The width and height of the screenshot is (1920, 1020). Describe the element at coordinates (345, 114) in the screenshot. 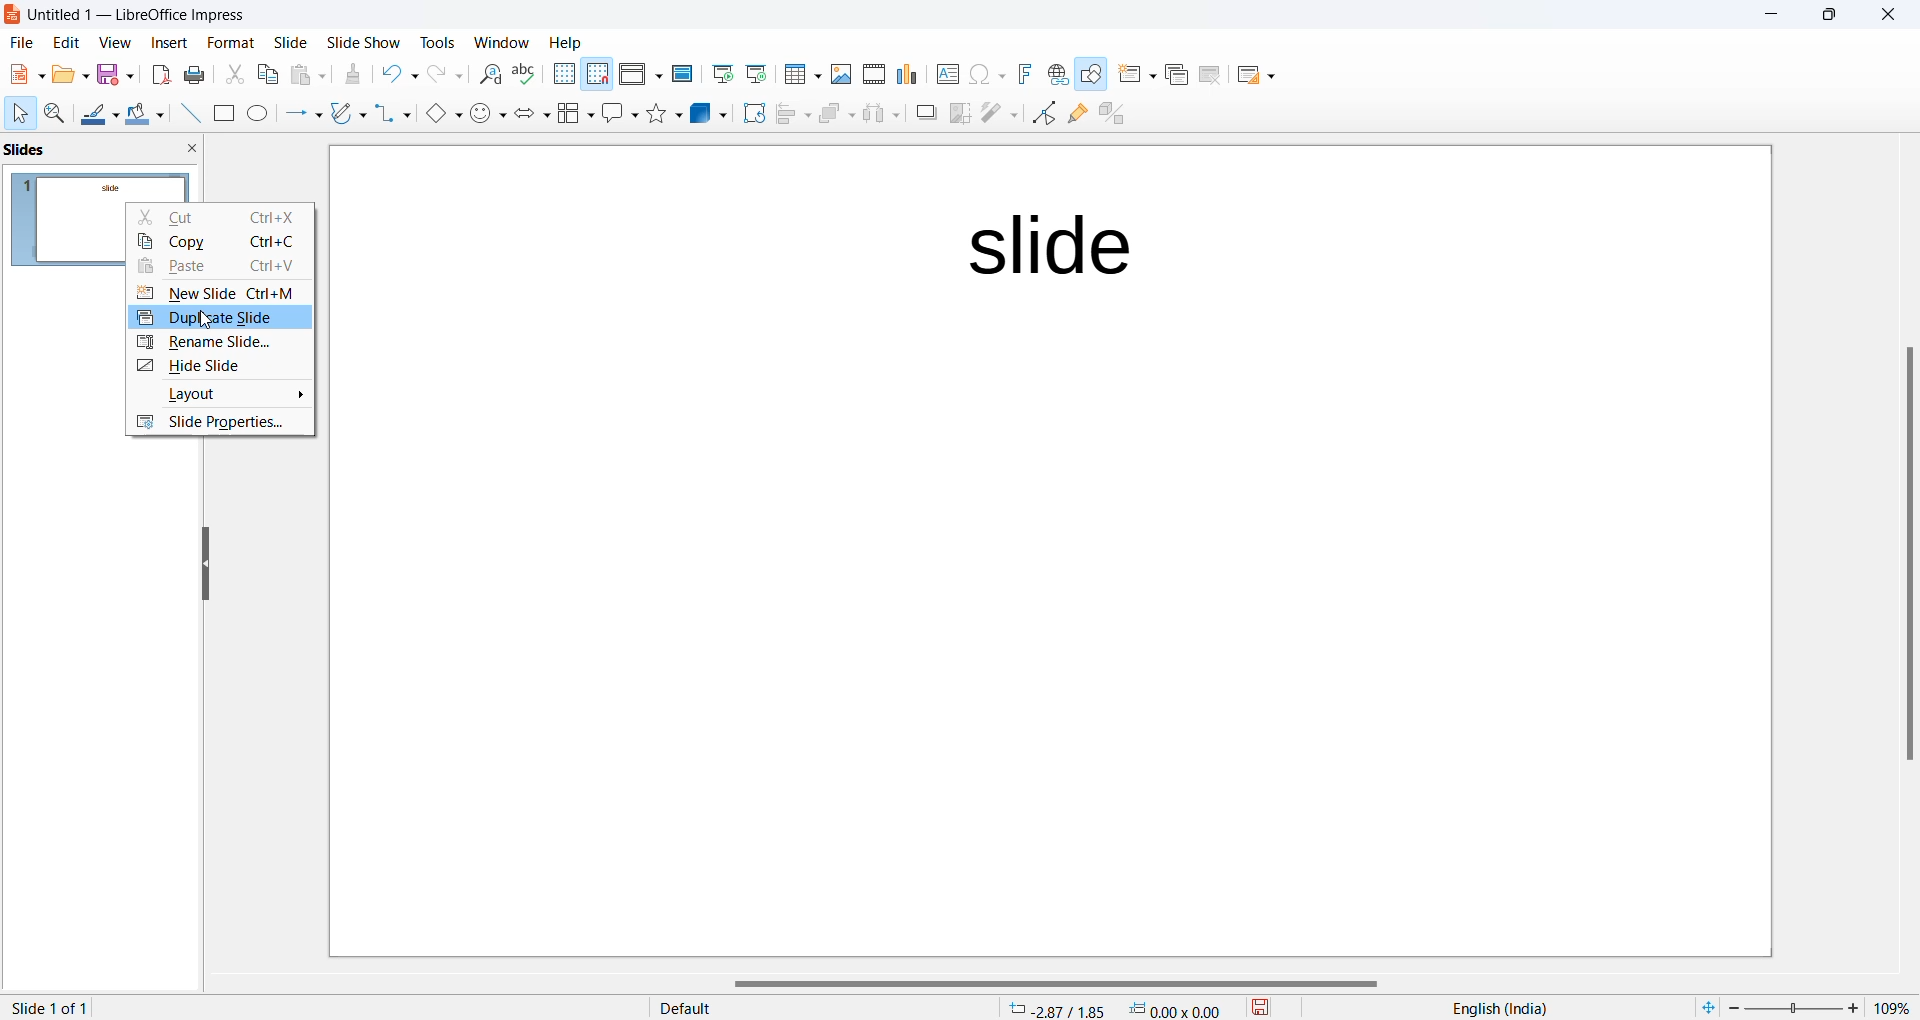

I see `curve and polygons` at that location.